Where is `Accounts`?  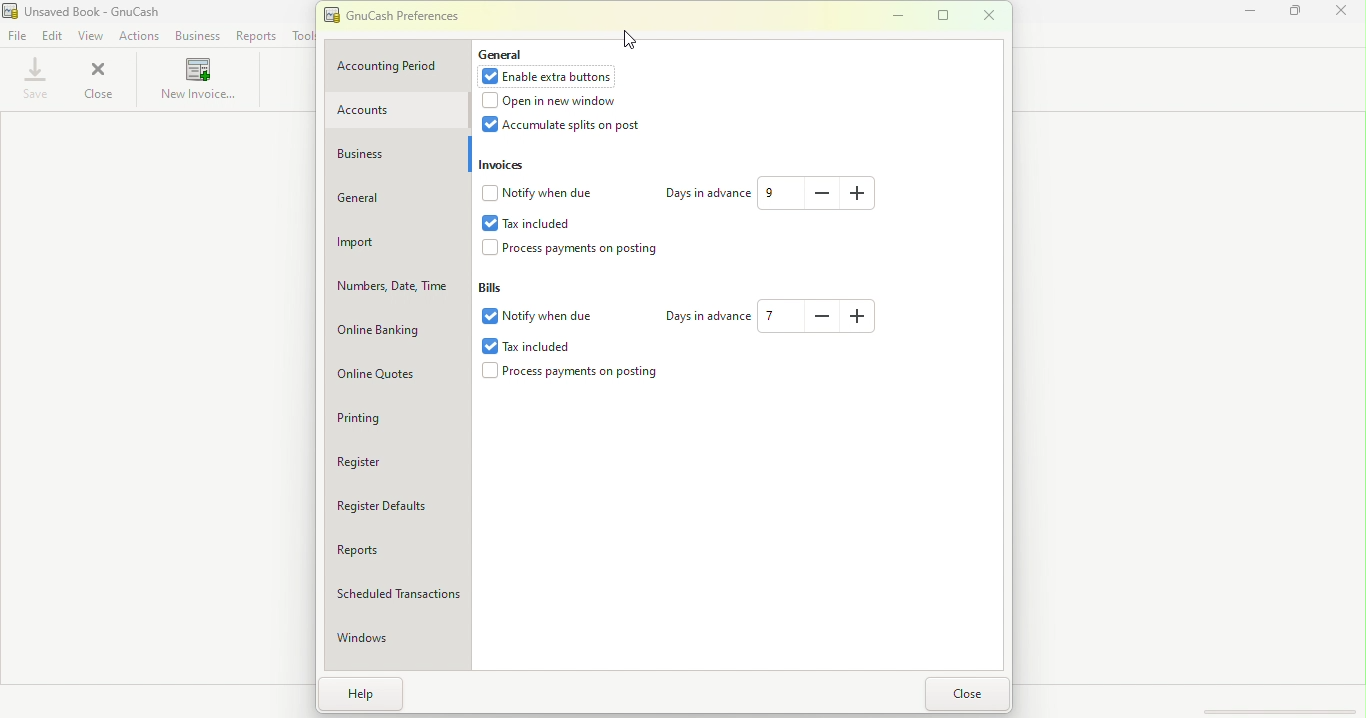 Accounts is located at coordinates (393, 112).